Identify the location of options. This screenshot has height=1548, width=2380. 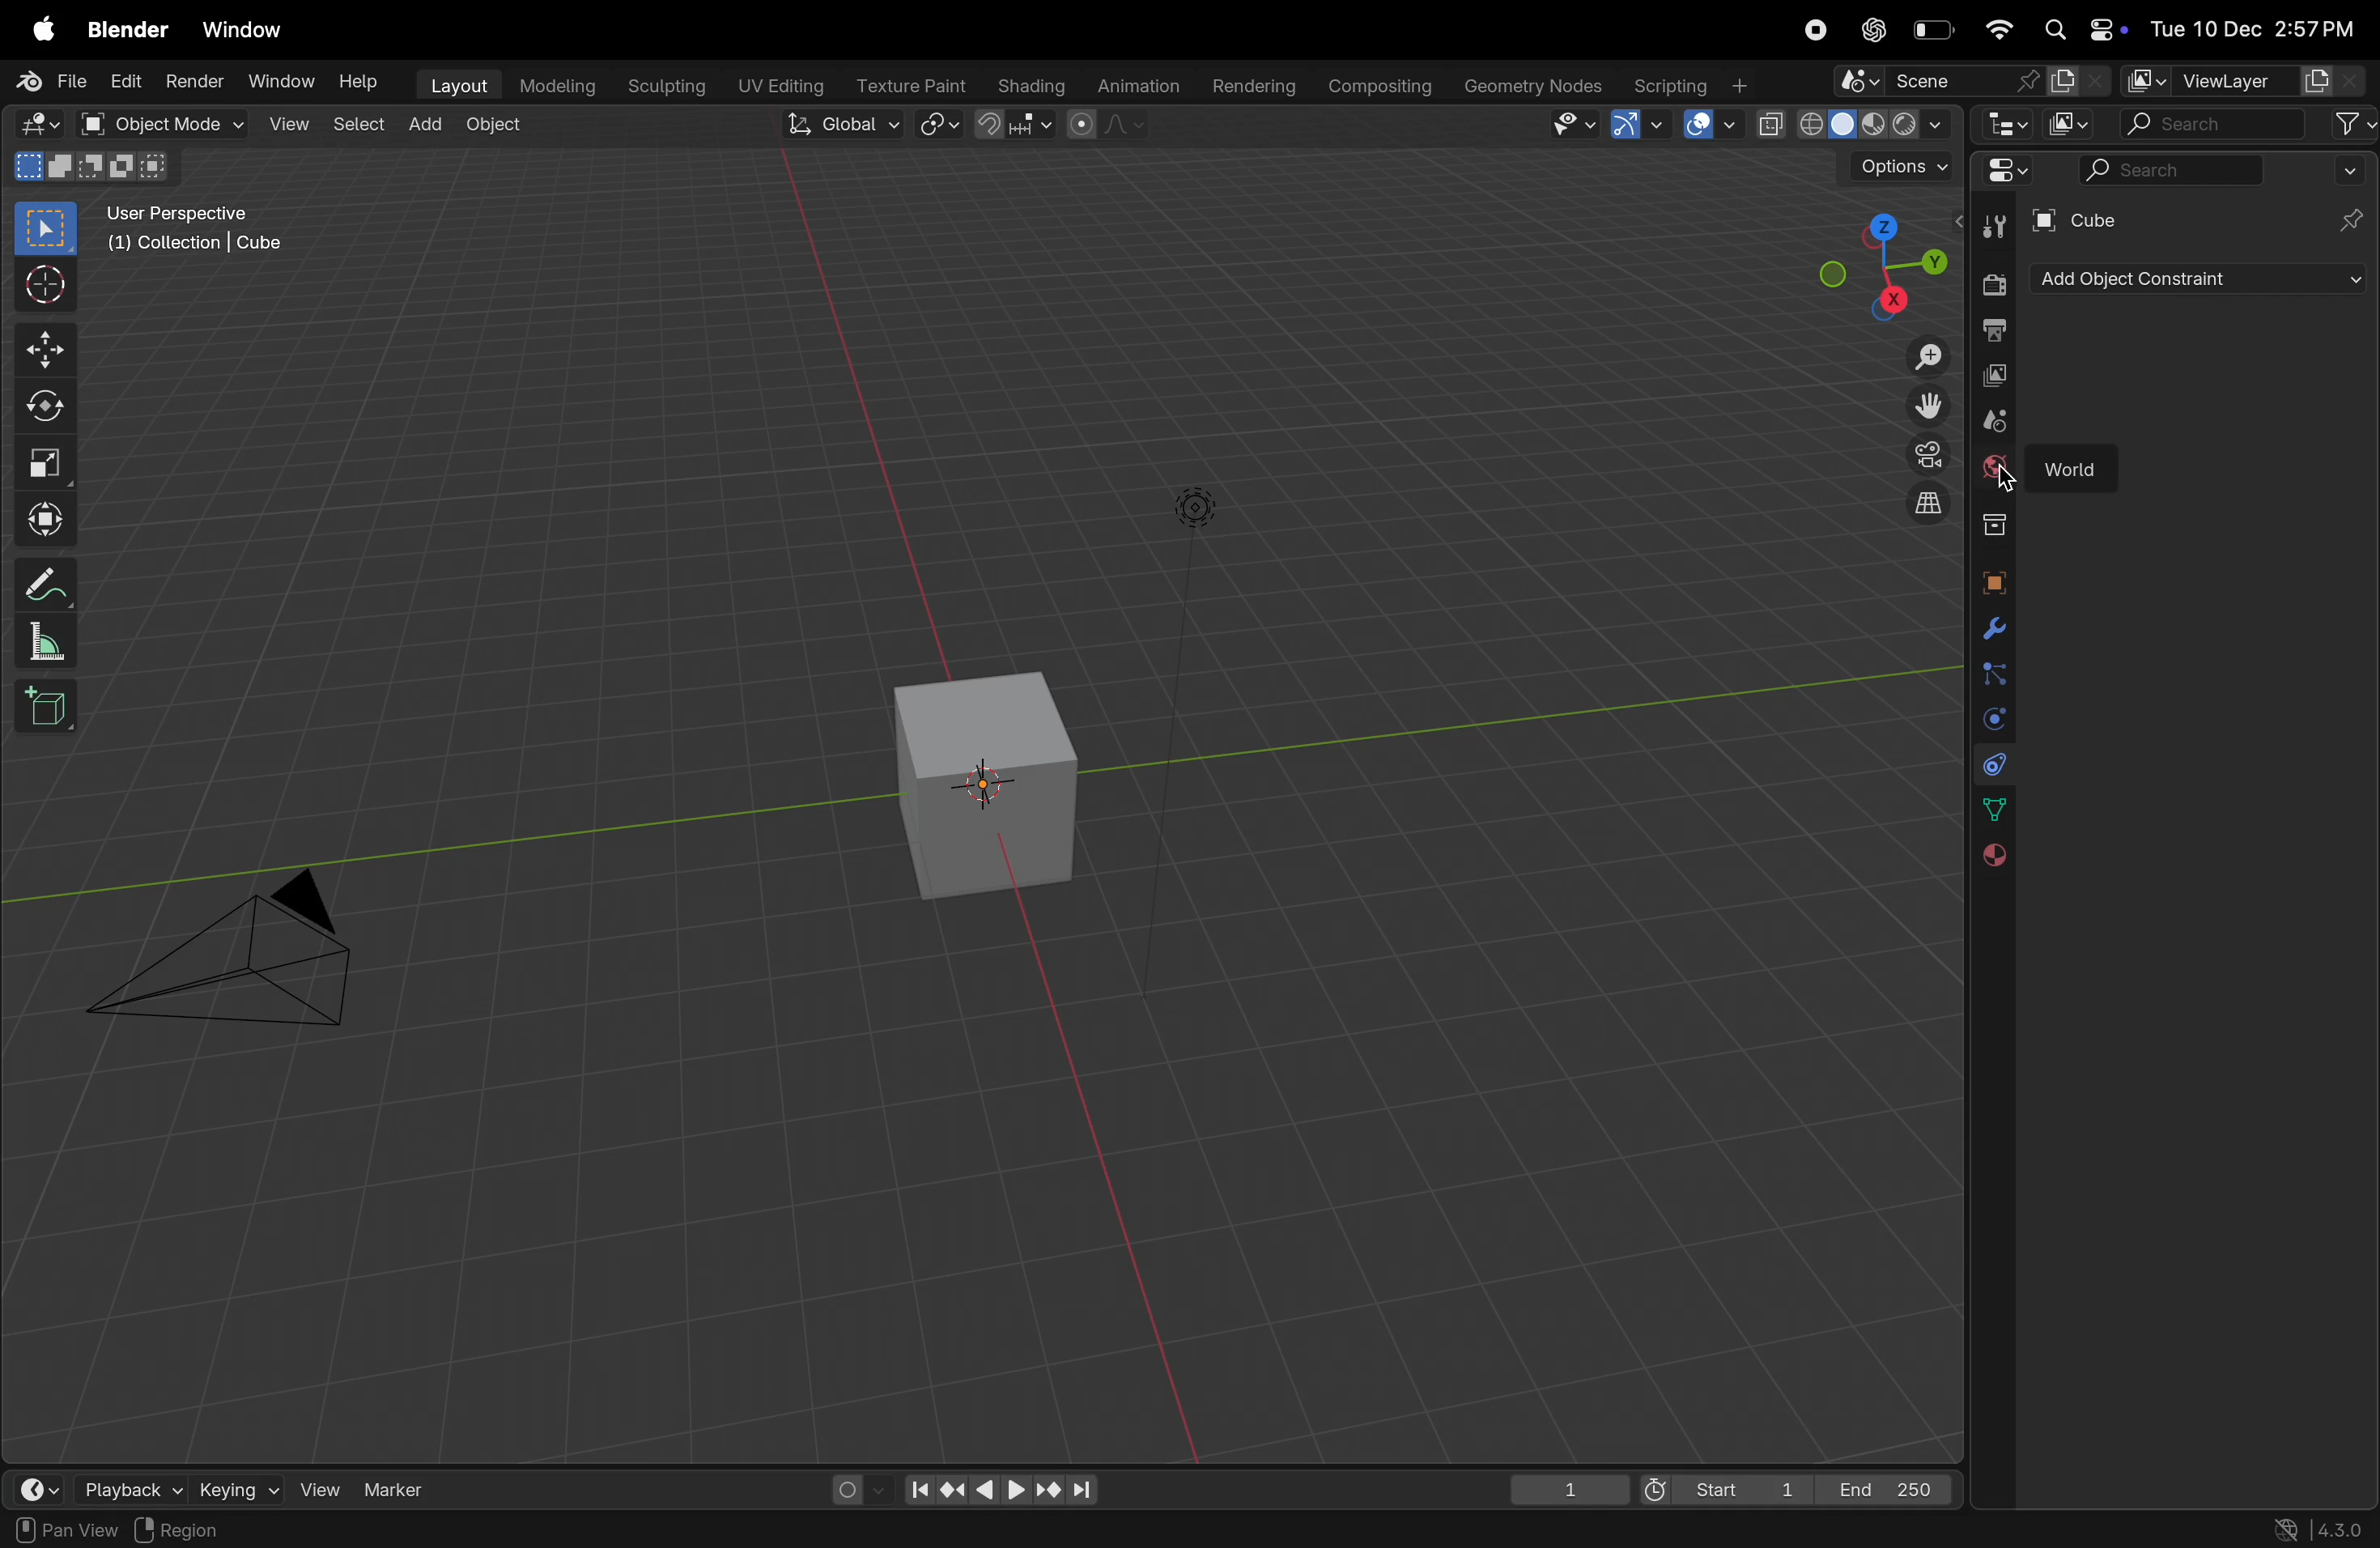
(1902, 166).